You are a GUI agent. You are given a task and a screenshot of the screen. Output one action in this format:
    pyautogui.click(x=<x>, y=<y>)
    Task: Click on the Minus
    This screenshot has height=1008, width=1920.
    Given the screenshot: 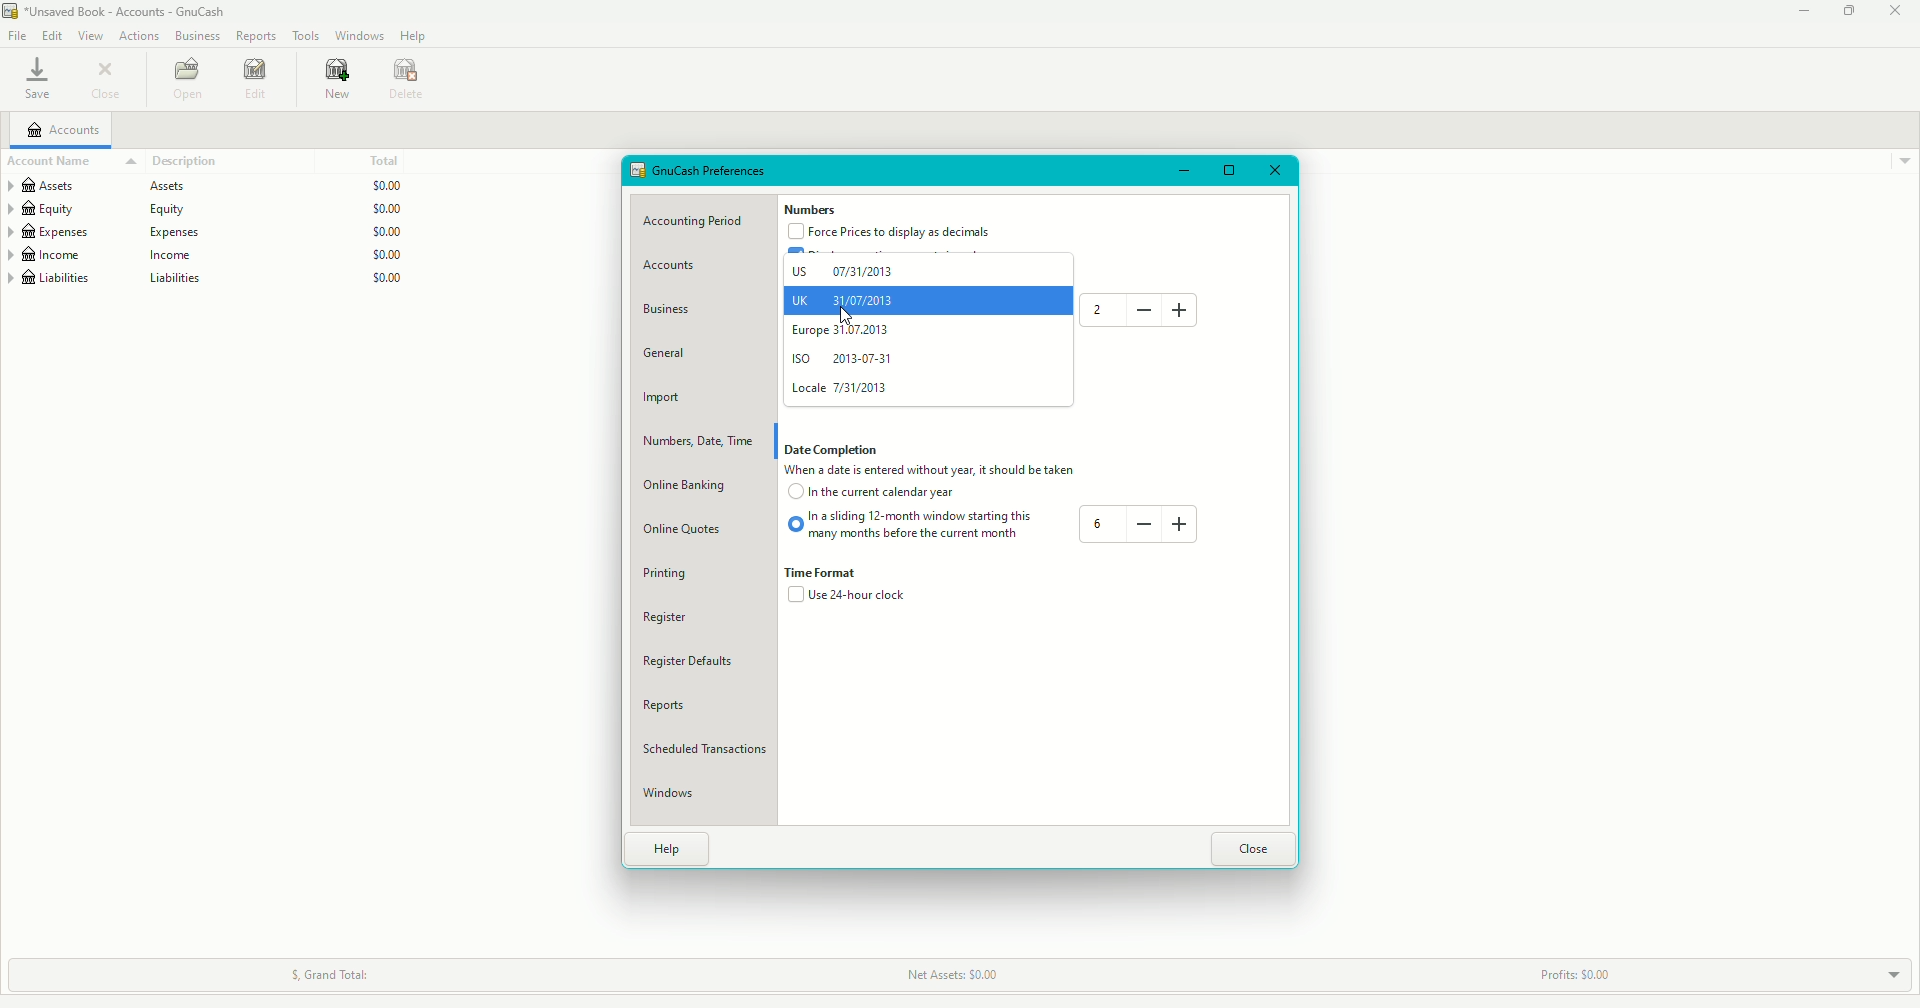 What is the action you would take?
    pyautogui.click(x=1142, y=523)
    